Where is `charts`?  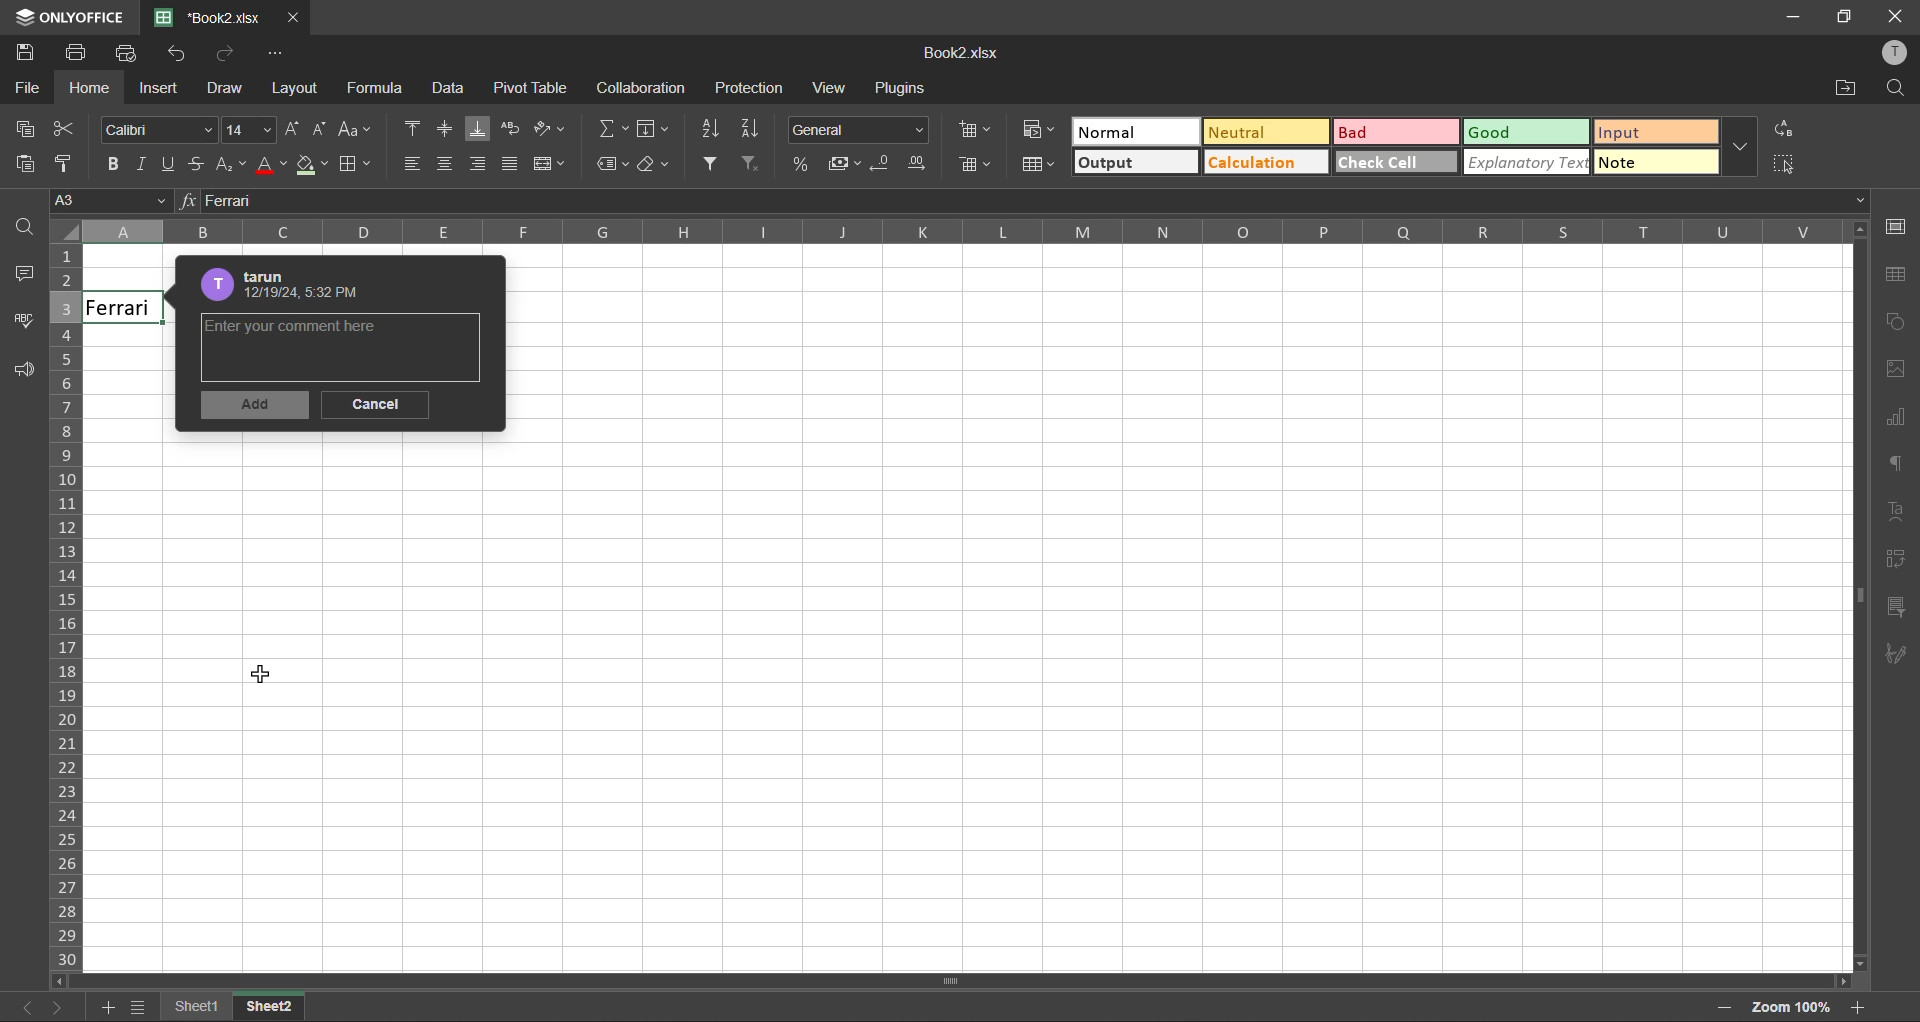
charts is located at coordinates (1898, 423).